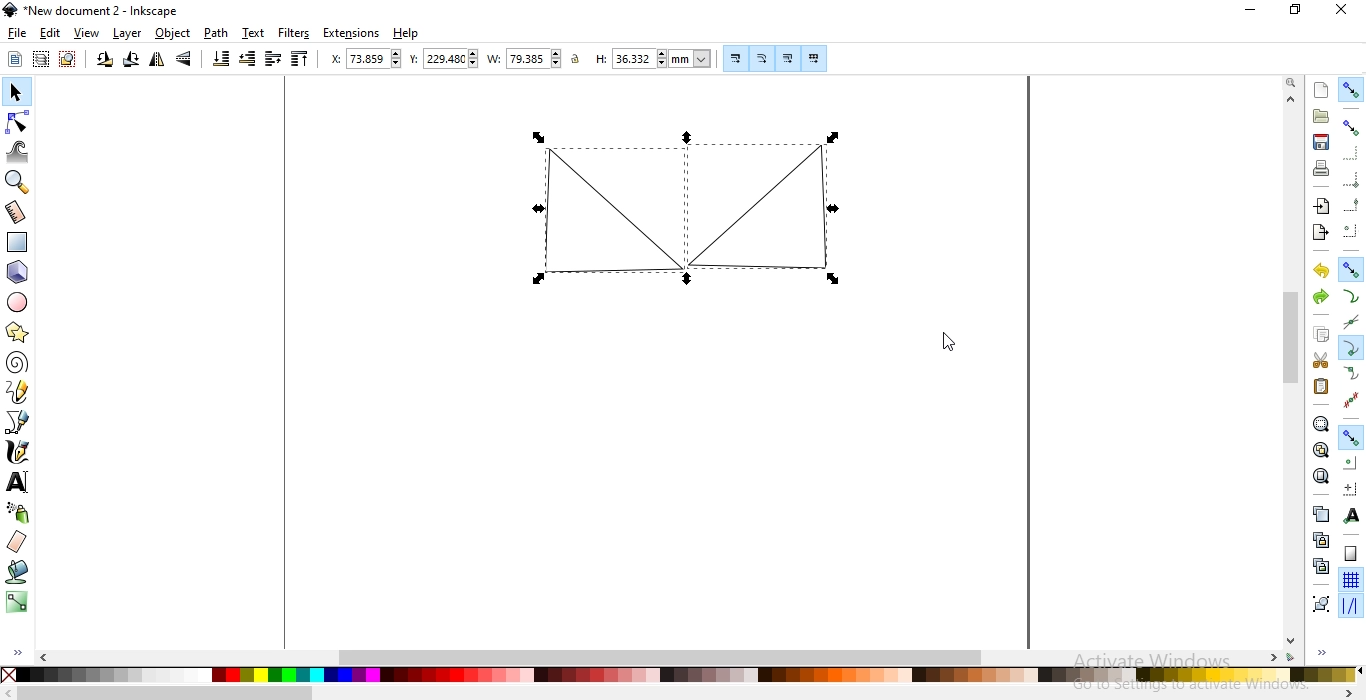  What do you see at coordinates (19, 152) in the screenshot?
I see `tweak objects by sculpting or painting` at bounding box center [19, 152].